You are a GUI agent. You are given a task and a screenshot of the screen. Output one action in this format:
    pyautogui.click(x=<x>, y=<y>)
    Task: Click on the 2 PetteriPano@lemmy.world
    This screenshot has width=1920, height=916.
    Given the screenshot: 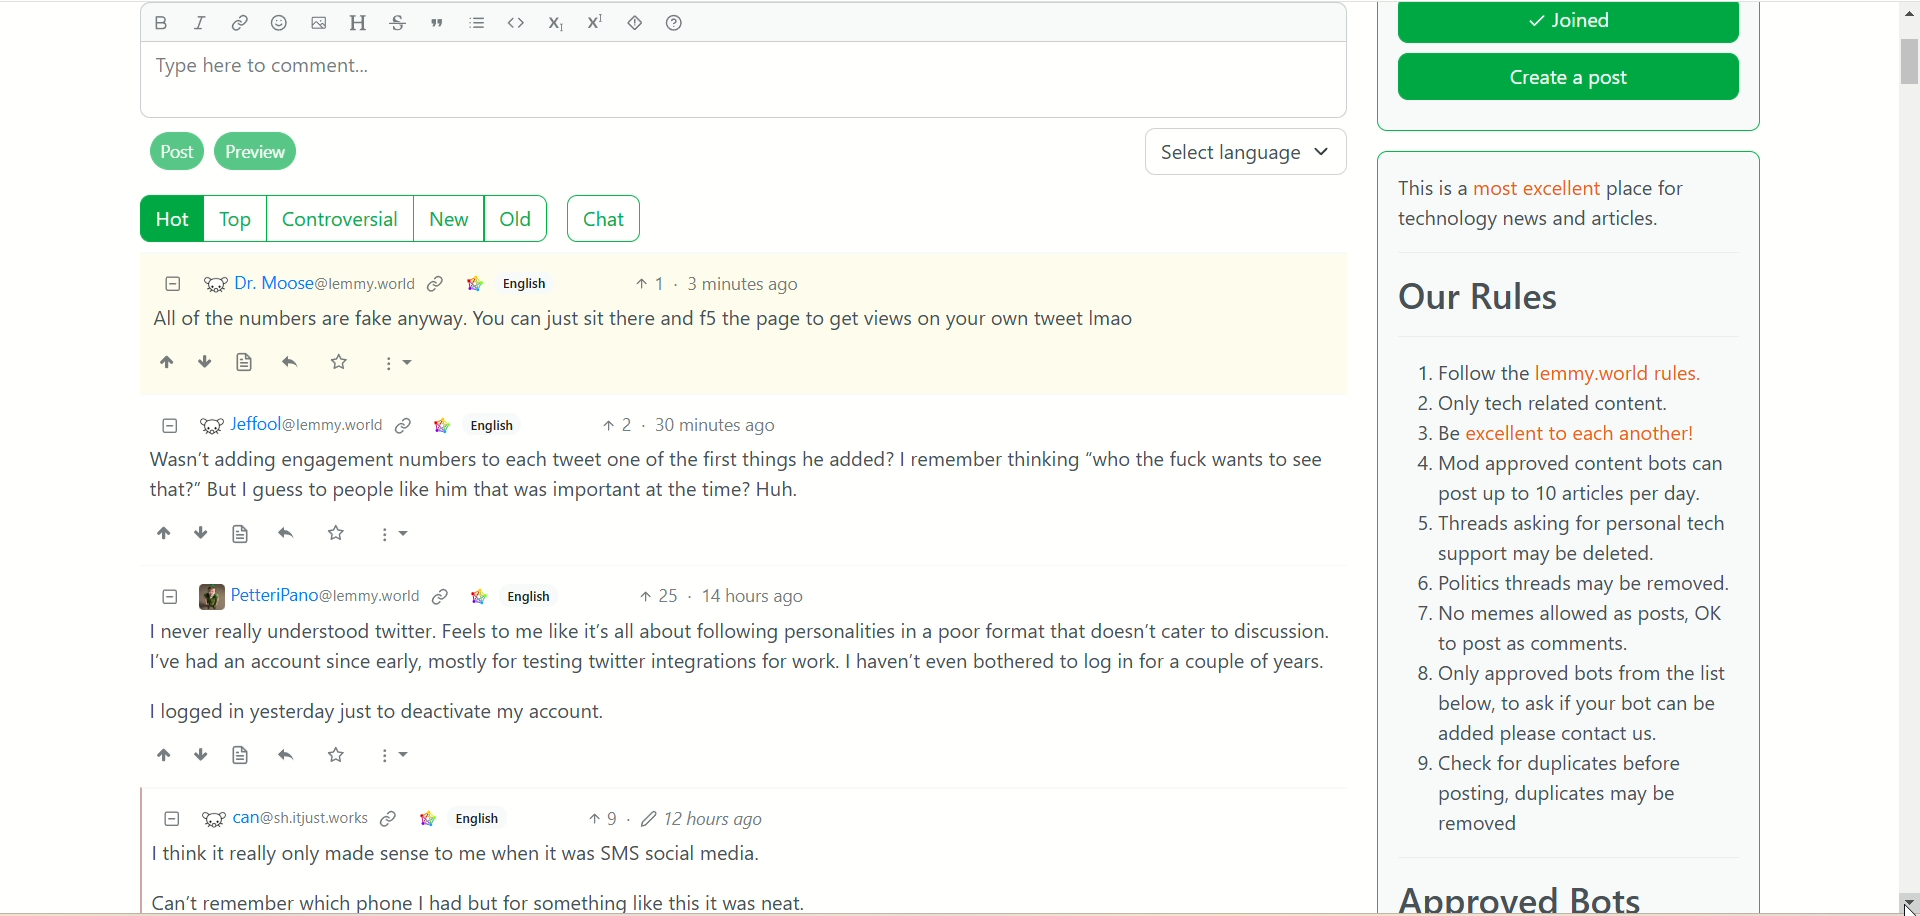 What is the action you would take?
    pyautogui.click(x=309, y=596)
    